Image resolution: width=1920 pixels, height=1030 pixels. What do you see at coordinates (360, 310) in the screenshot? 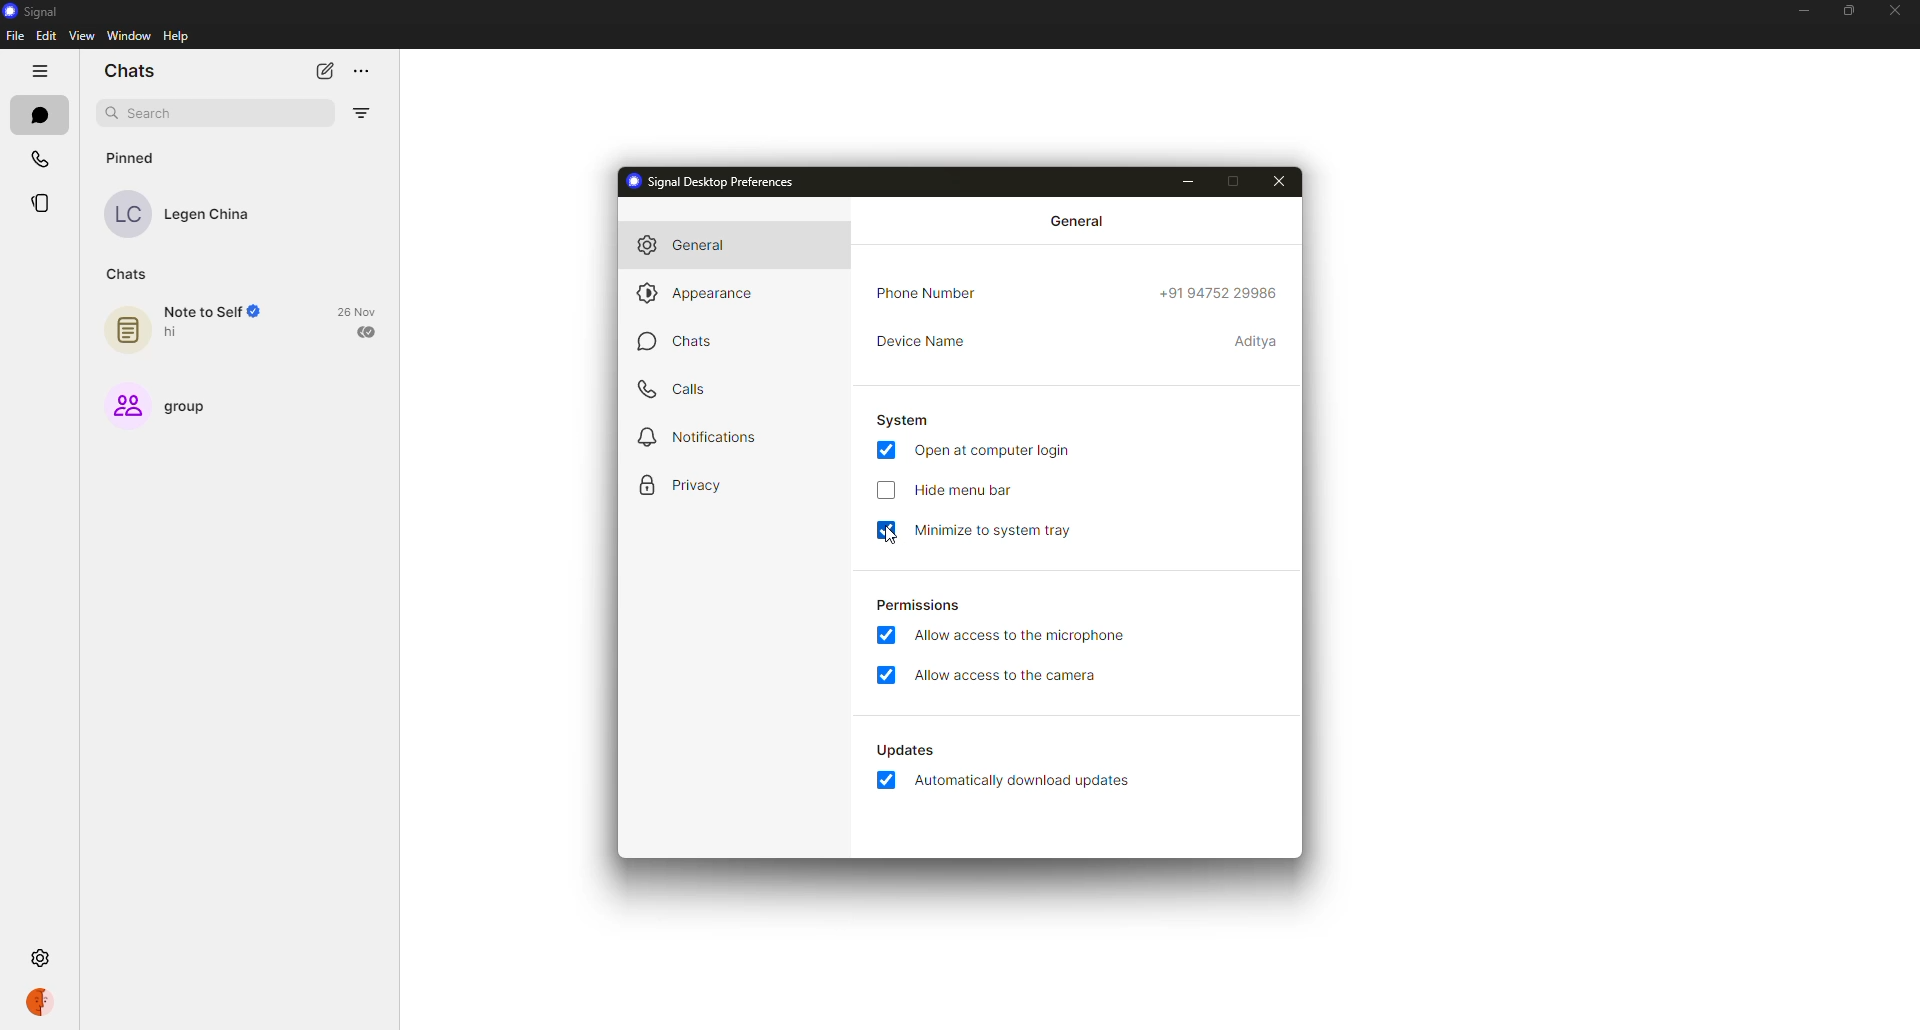
I see `date` at bounding box center [360, 310].